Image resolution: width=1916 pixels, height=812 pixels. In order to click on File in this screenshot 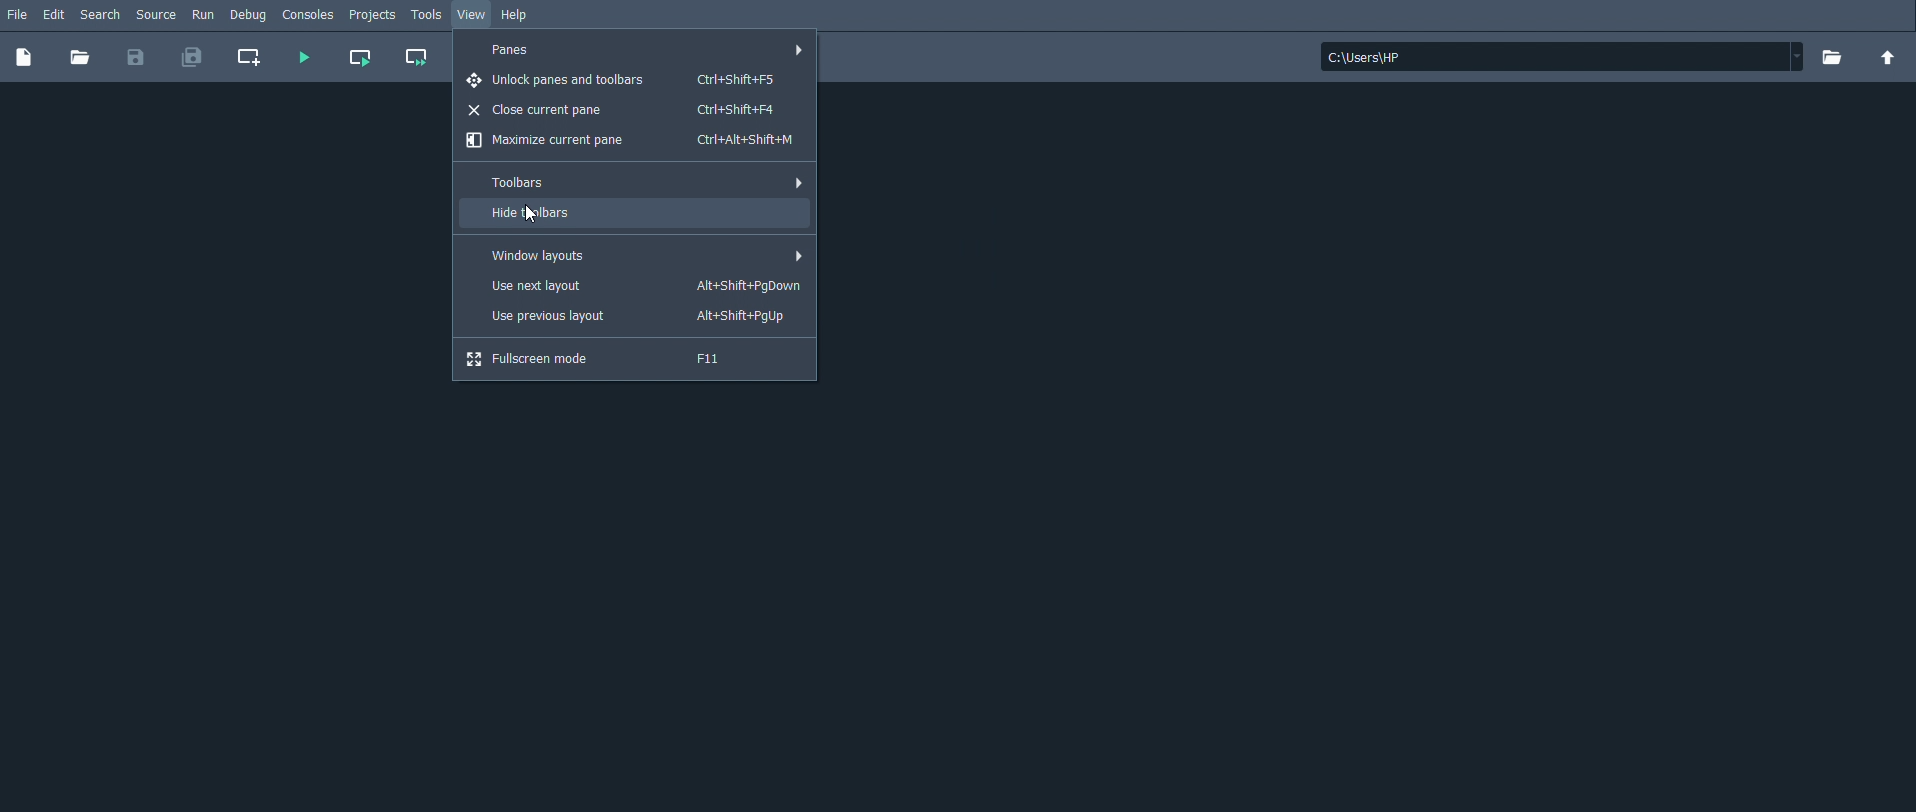, I will do `click(17, 14)`.